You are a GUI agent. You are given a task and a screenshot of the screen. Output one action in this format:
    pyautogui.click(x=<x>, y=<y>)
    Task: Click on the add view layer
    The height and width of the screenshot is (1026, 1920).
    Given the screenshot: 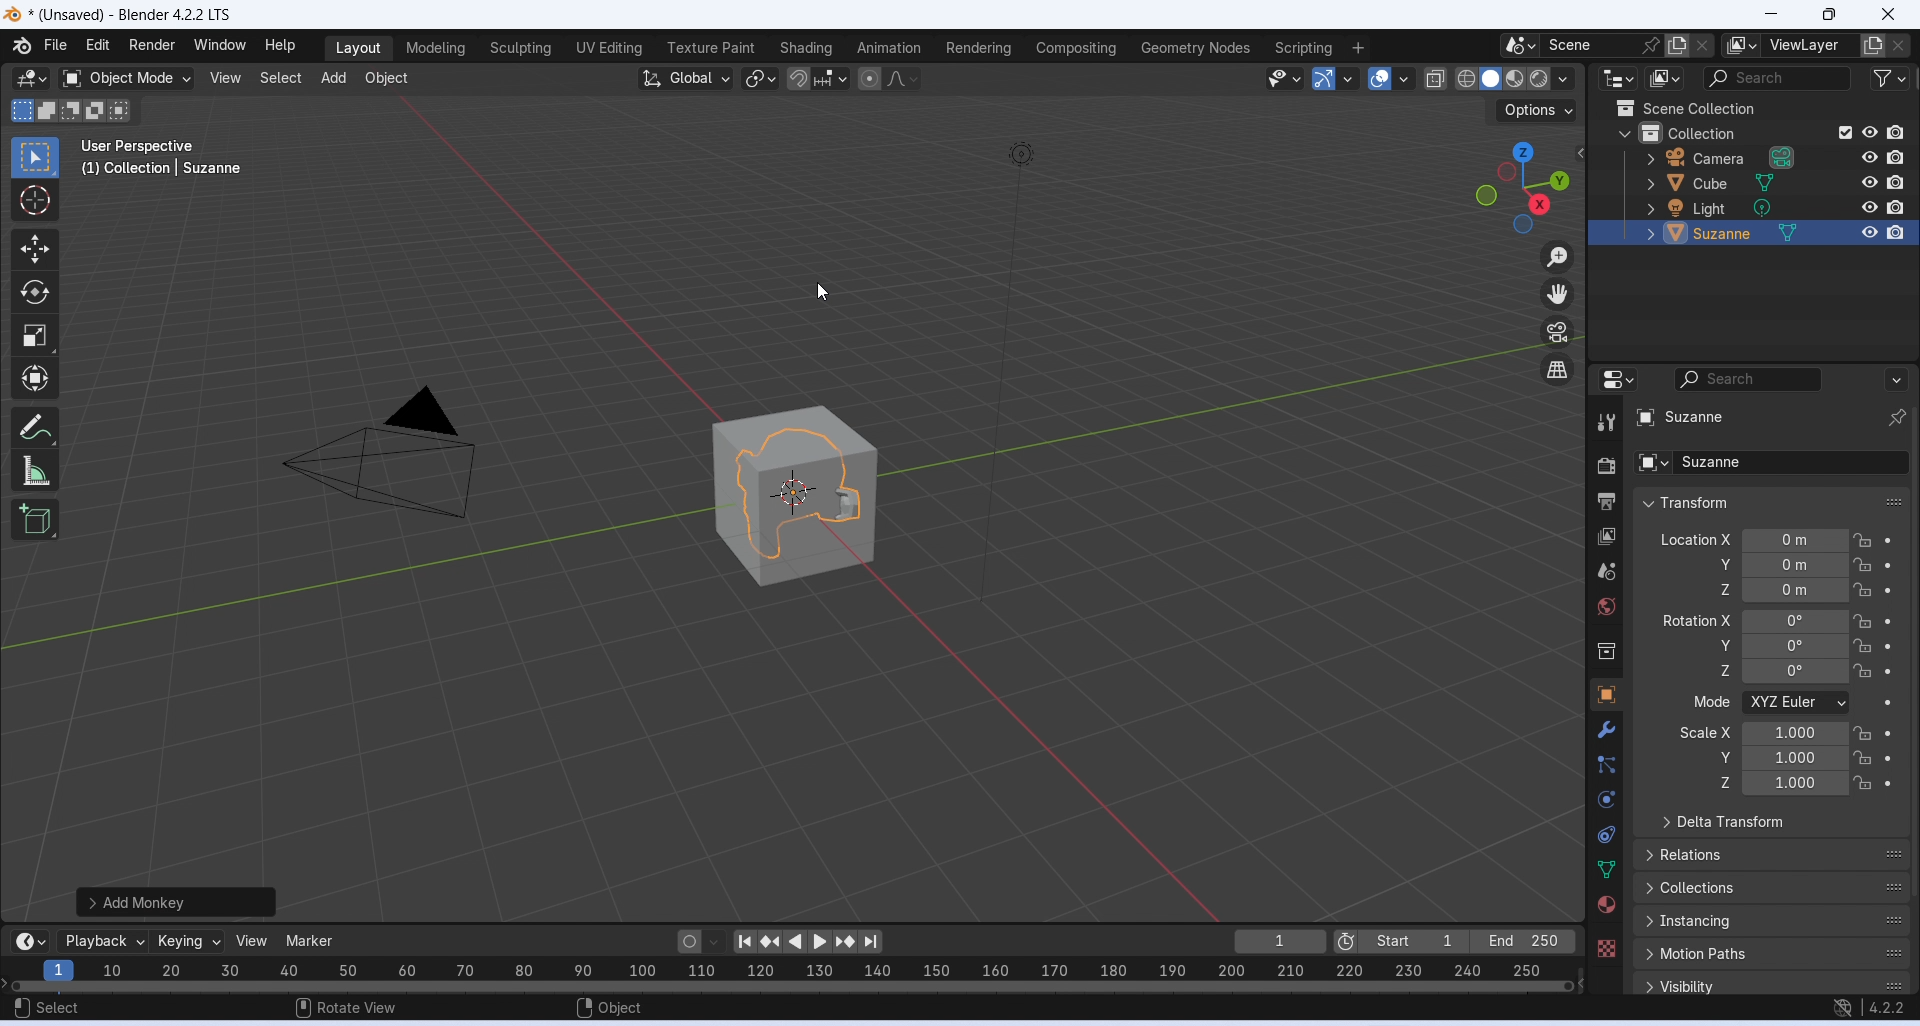 What is the action you would take?
    pyautogui.click(x=1873, y=45)
    